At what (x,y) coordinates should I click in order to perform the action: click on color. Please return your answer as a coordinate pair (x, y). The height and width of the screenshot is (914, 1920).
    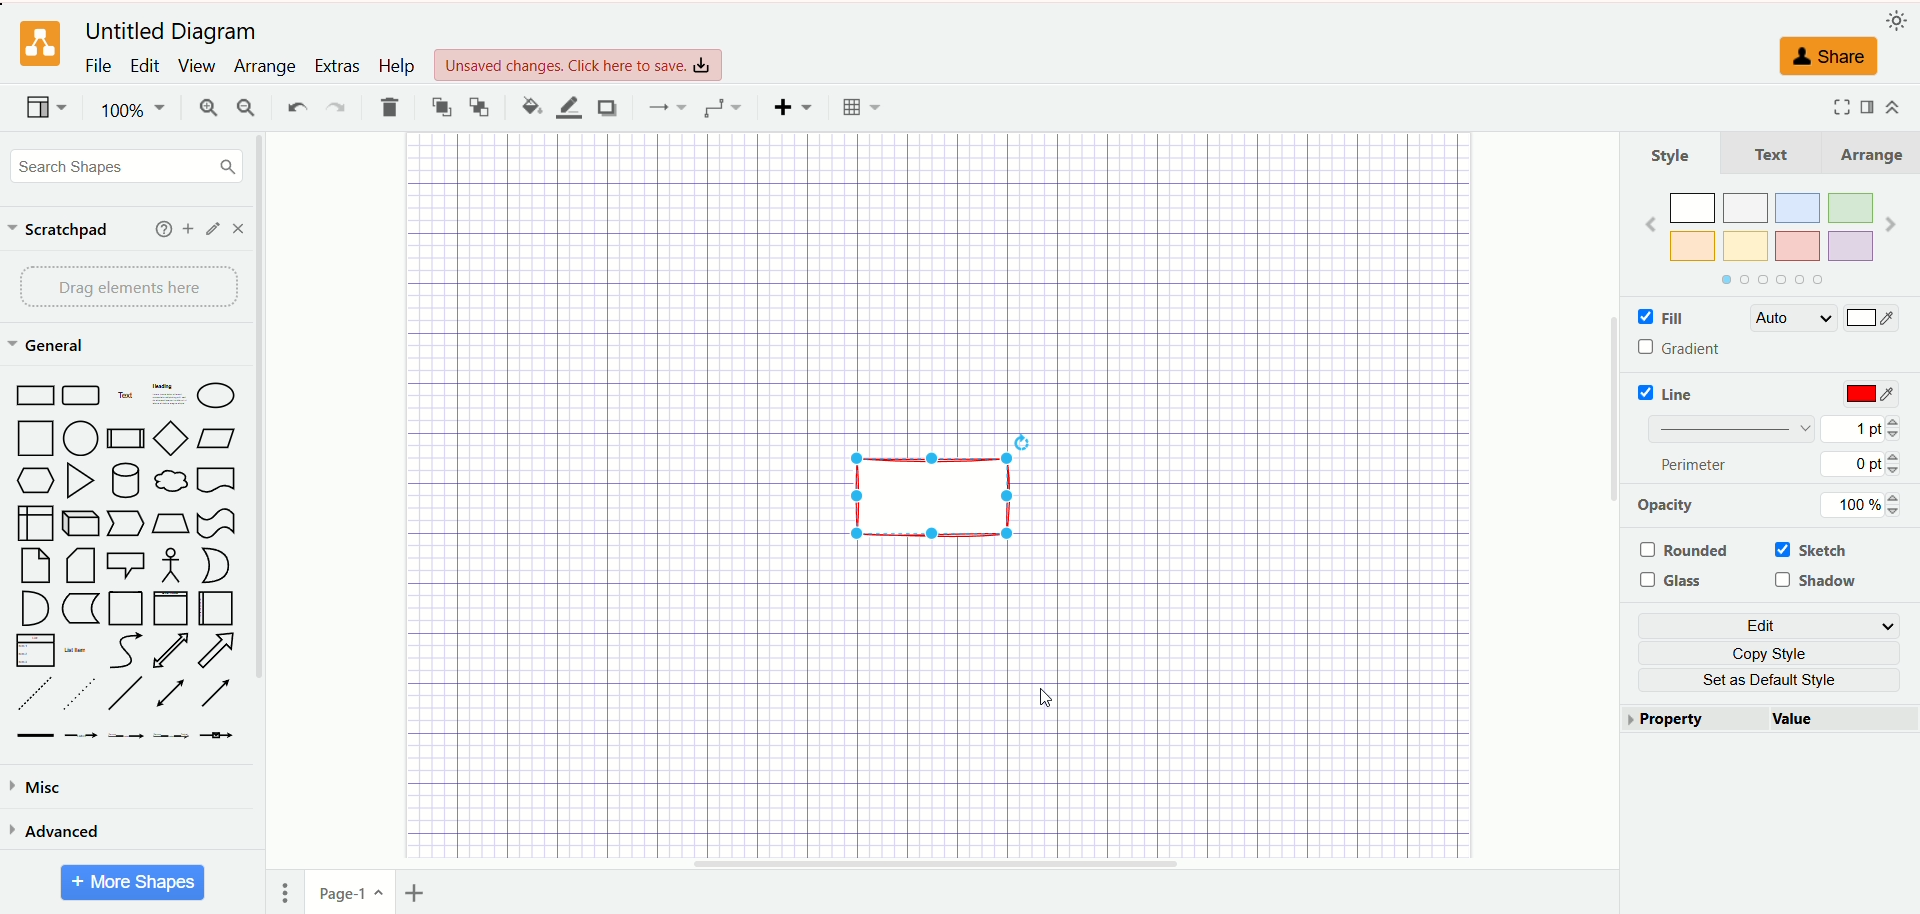
    Looking at the image, I should click on (1870, 394).